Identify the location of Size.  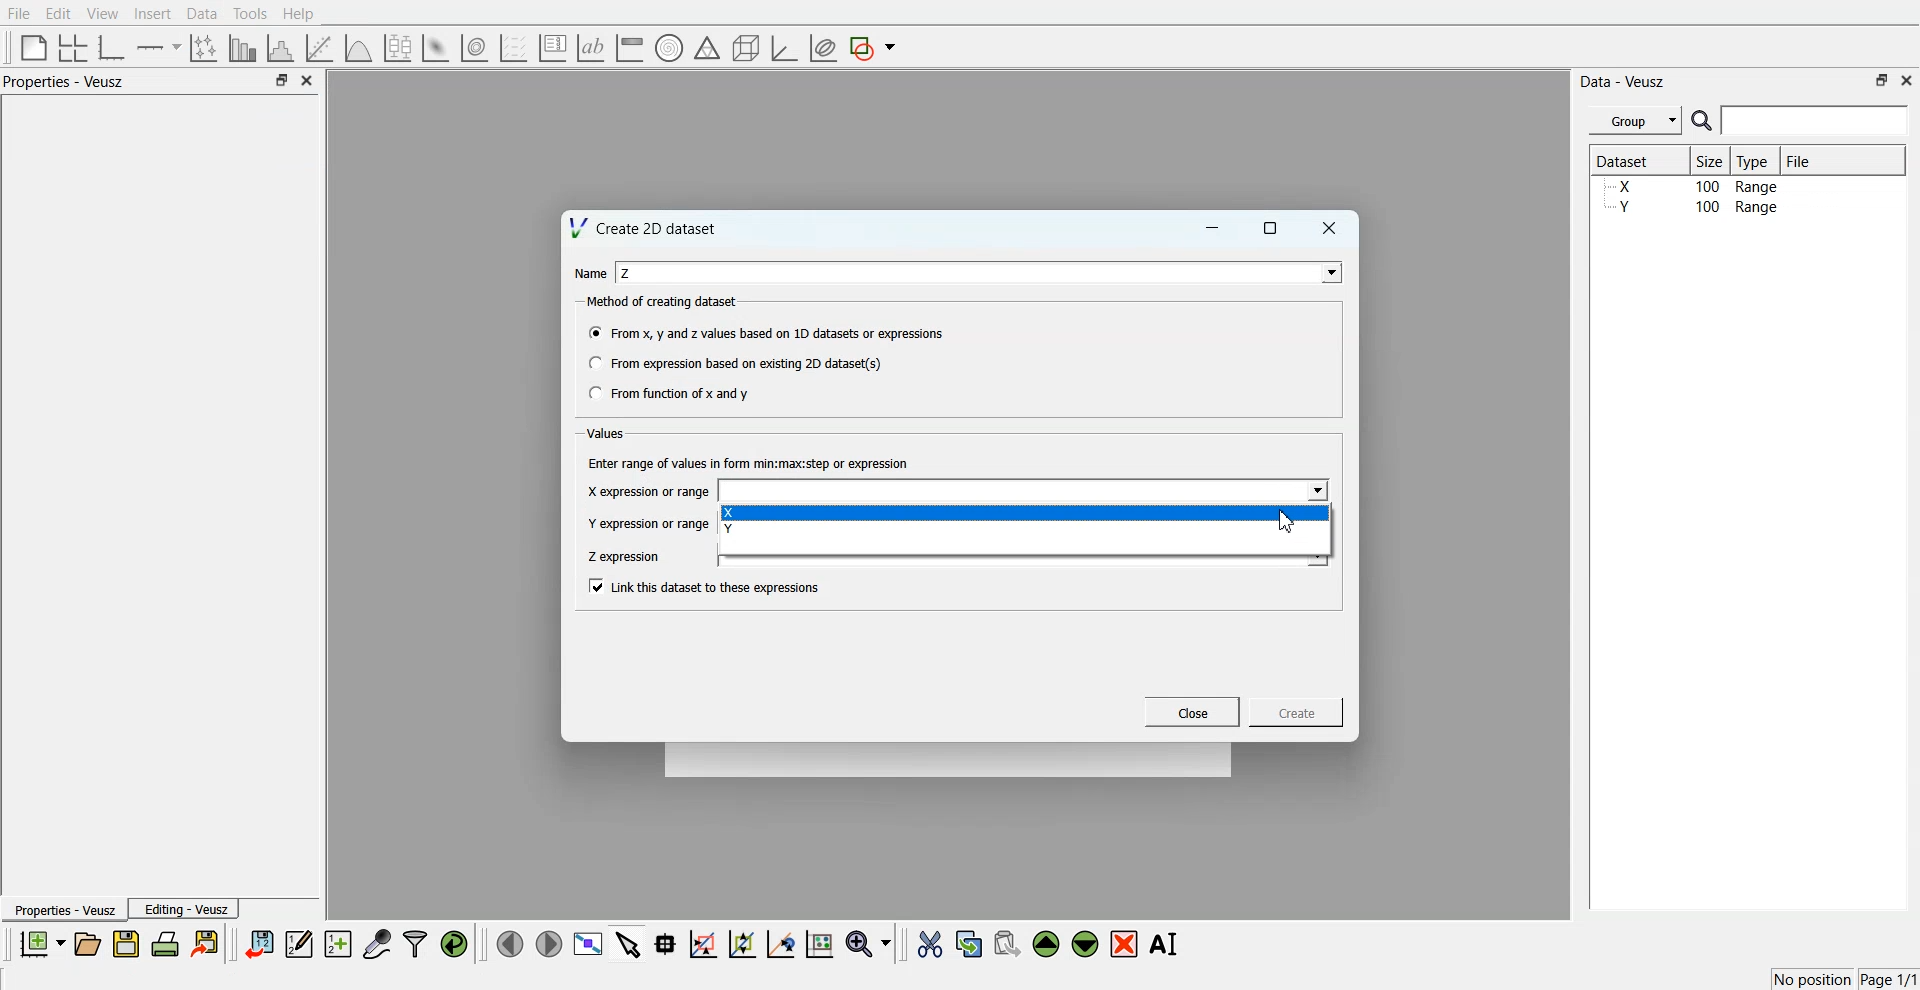
(1711, 160).